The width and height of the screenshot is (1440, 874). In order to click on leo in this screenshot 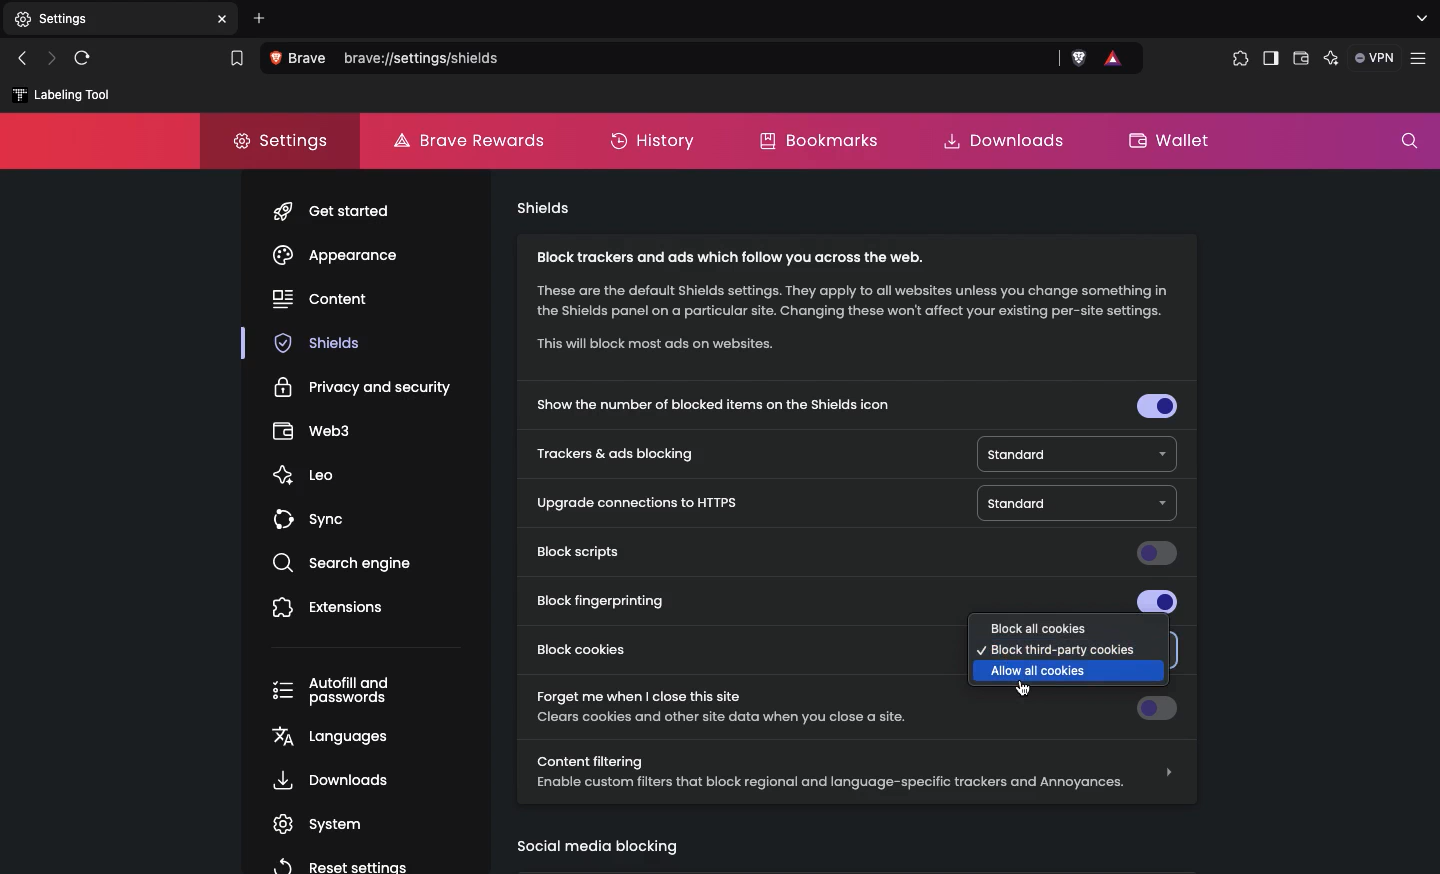, I will do `click(308, 477)`.